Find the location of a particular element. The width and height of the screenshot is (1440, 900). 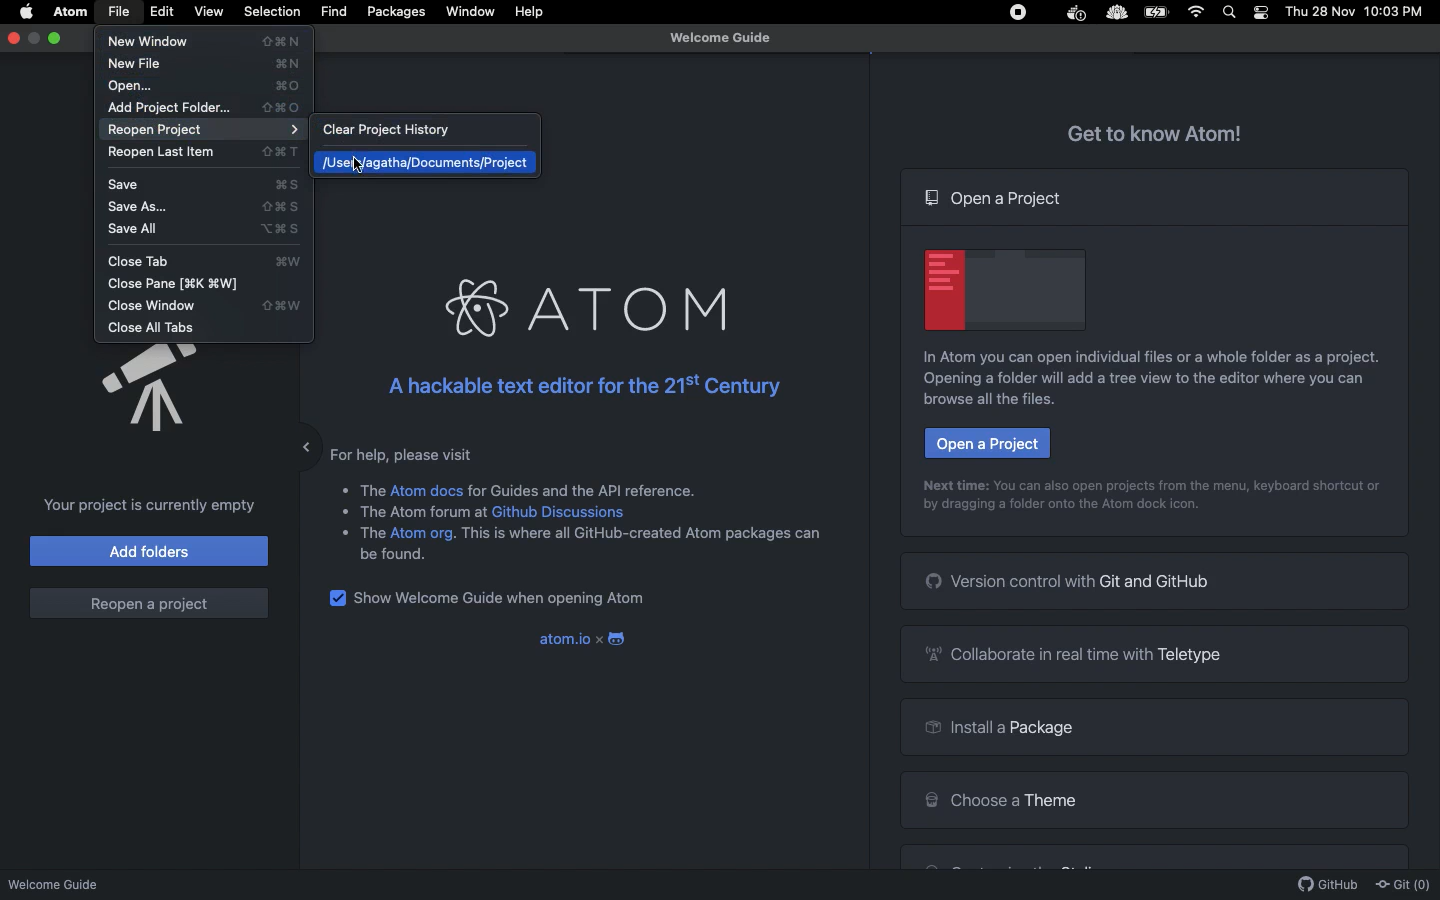

Reopen project is located at coordinates (208, 130).